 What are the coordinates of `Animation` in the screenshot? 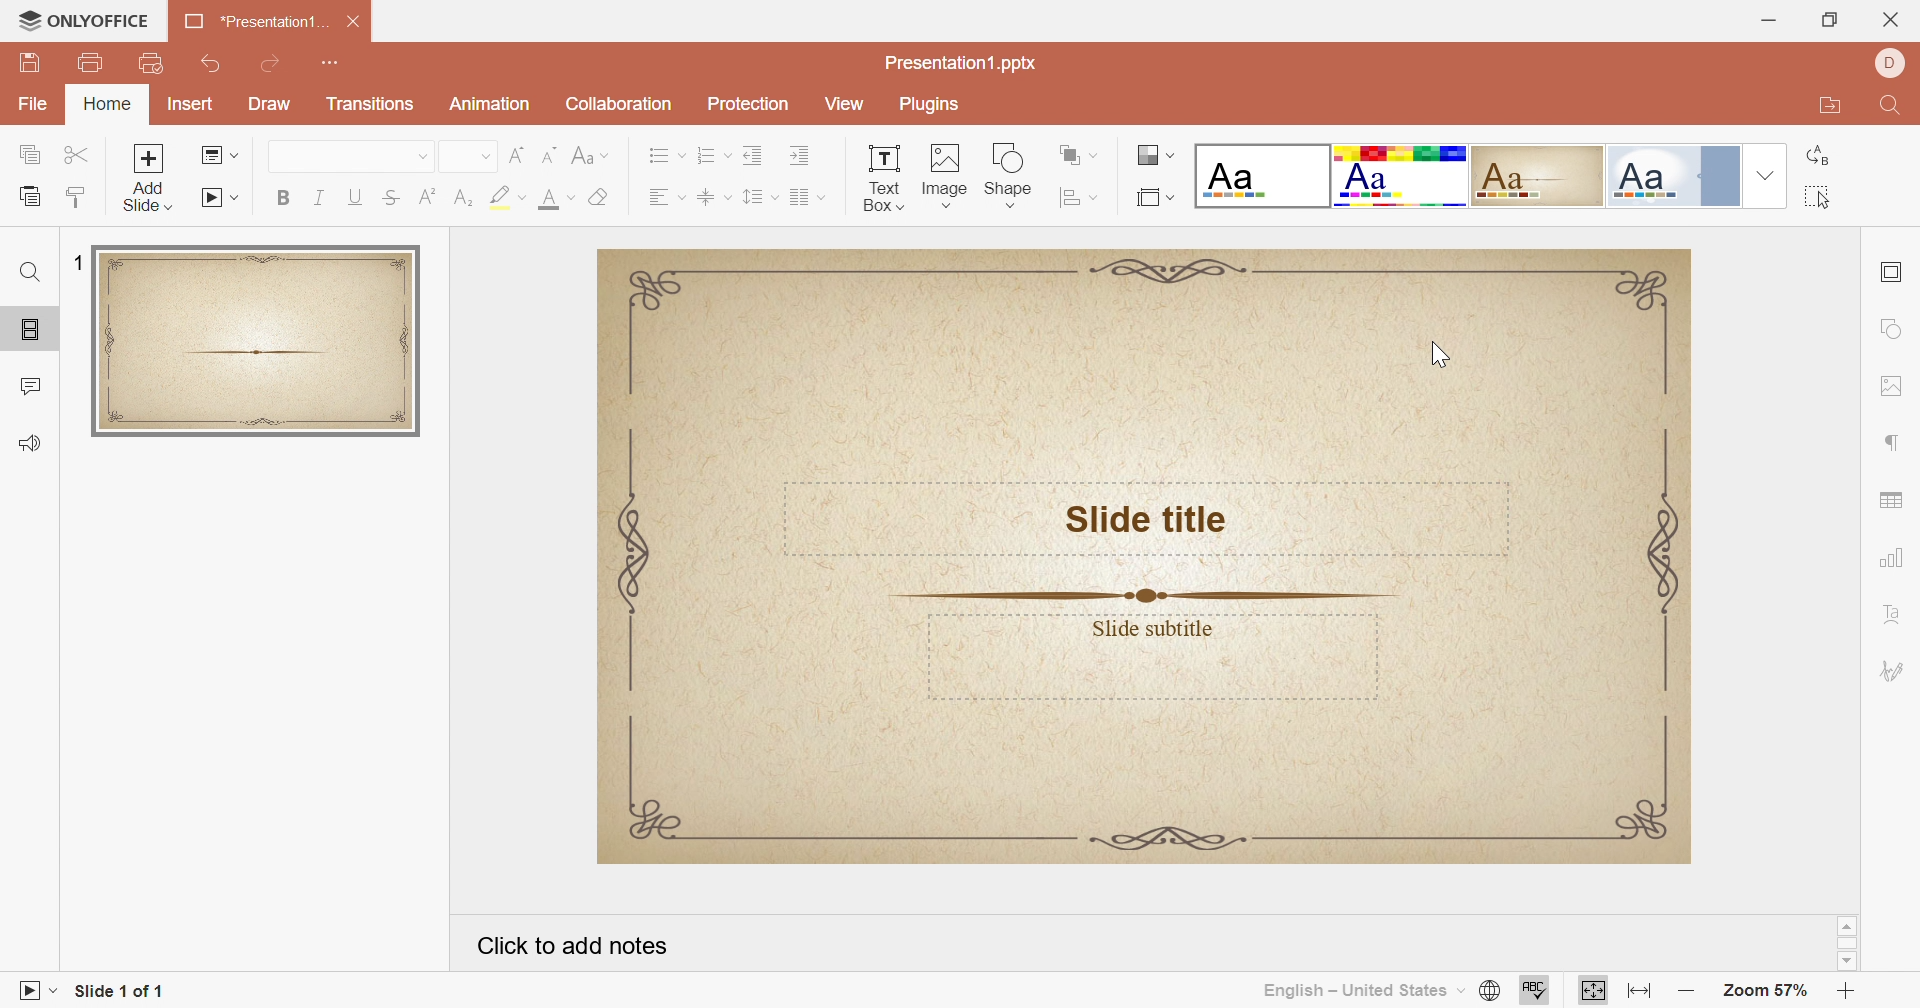 It's located at (490, 104).